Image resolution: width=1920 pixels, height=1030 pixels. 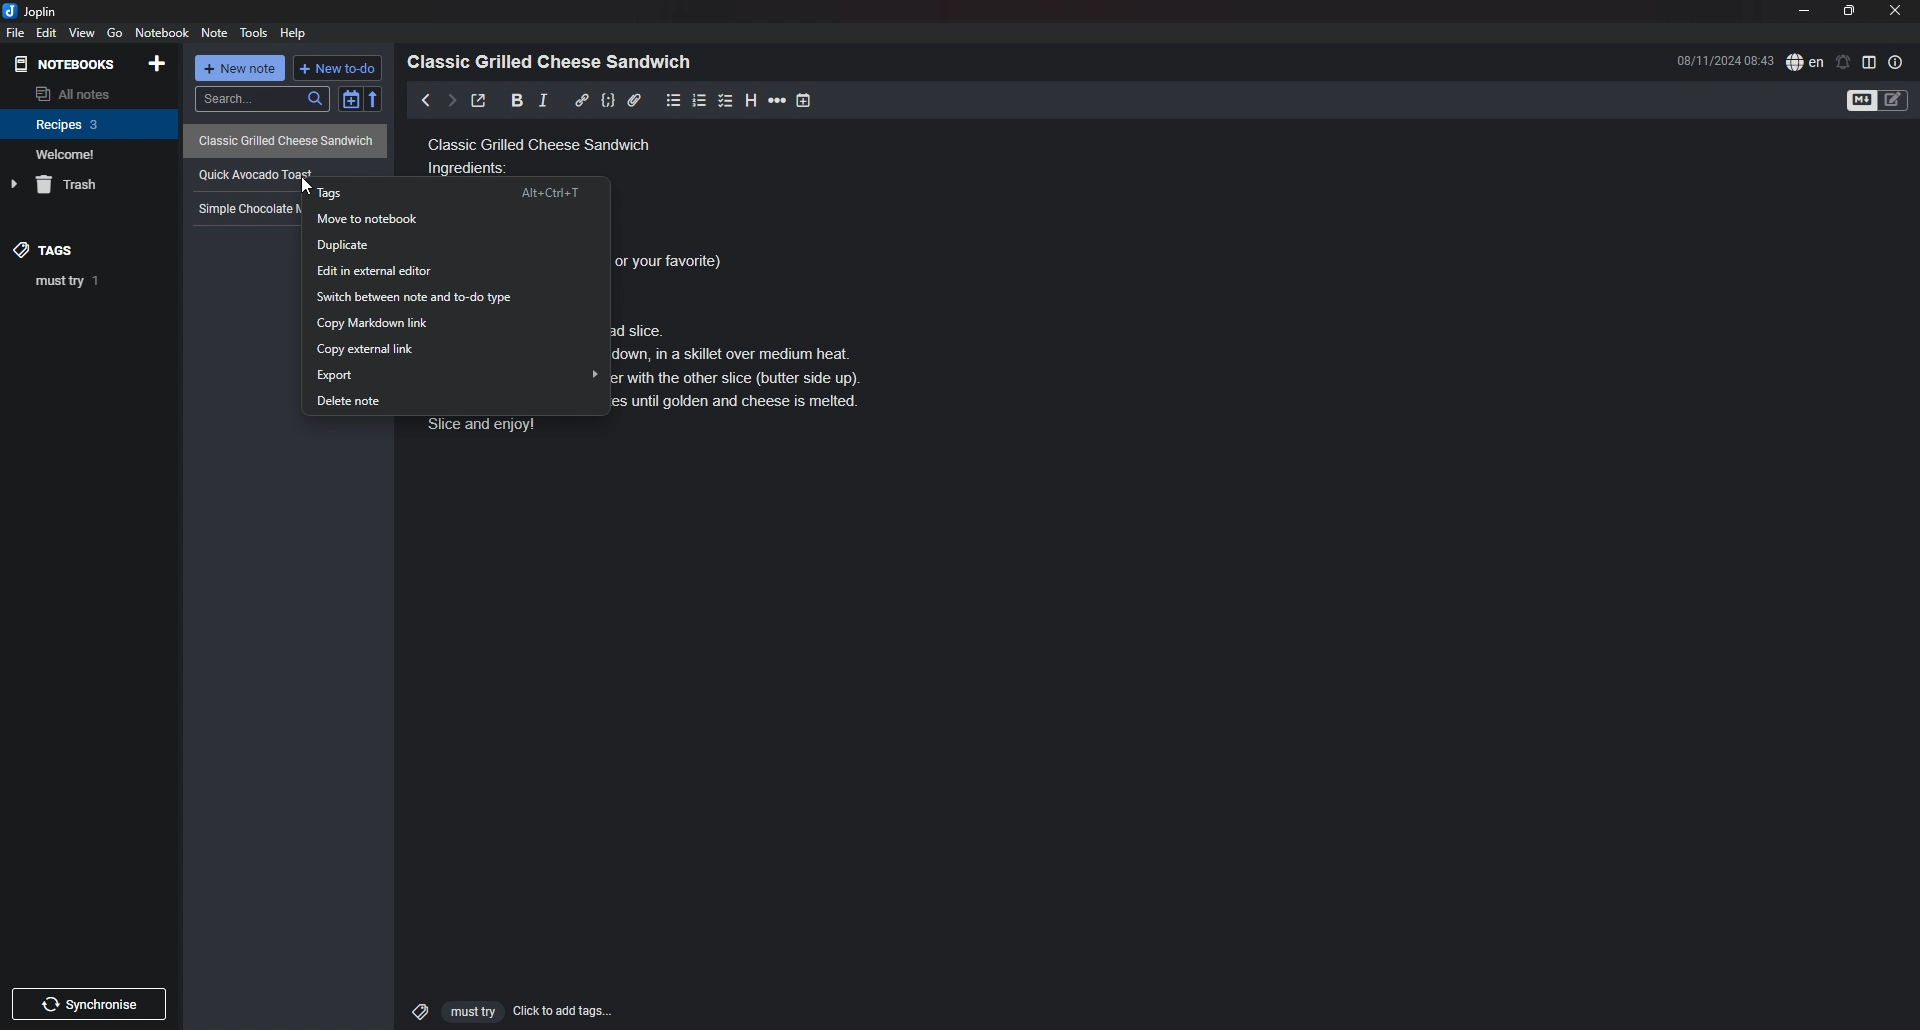 What do you see at coordinates (543, 153) in the screenshot?
I see `Classic grilled cheese sandwich ingredients` at bounding box center [543, 153].